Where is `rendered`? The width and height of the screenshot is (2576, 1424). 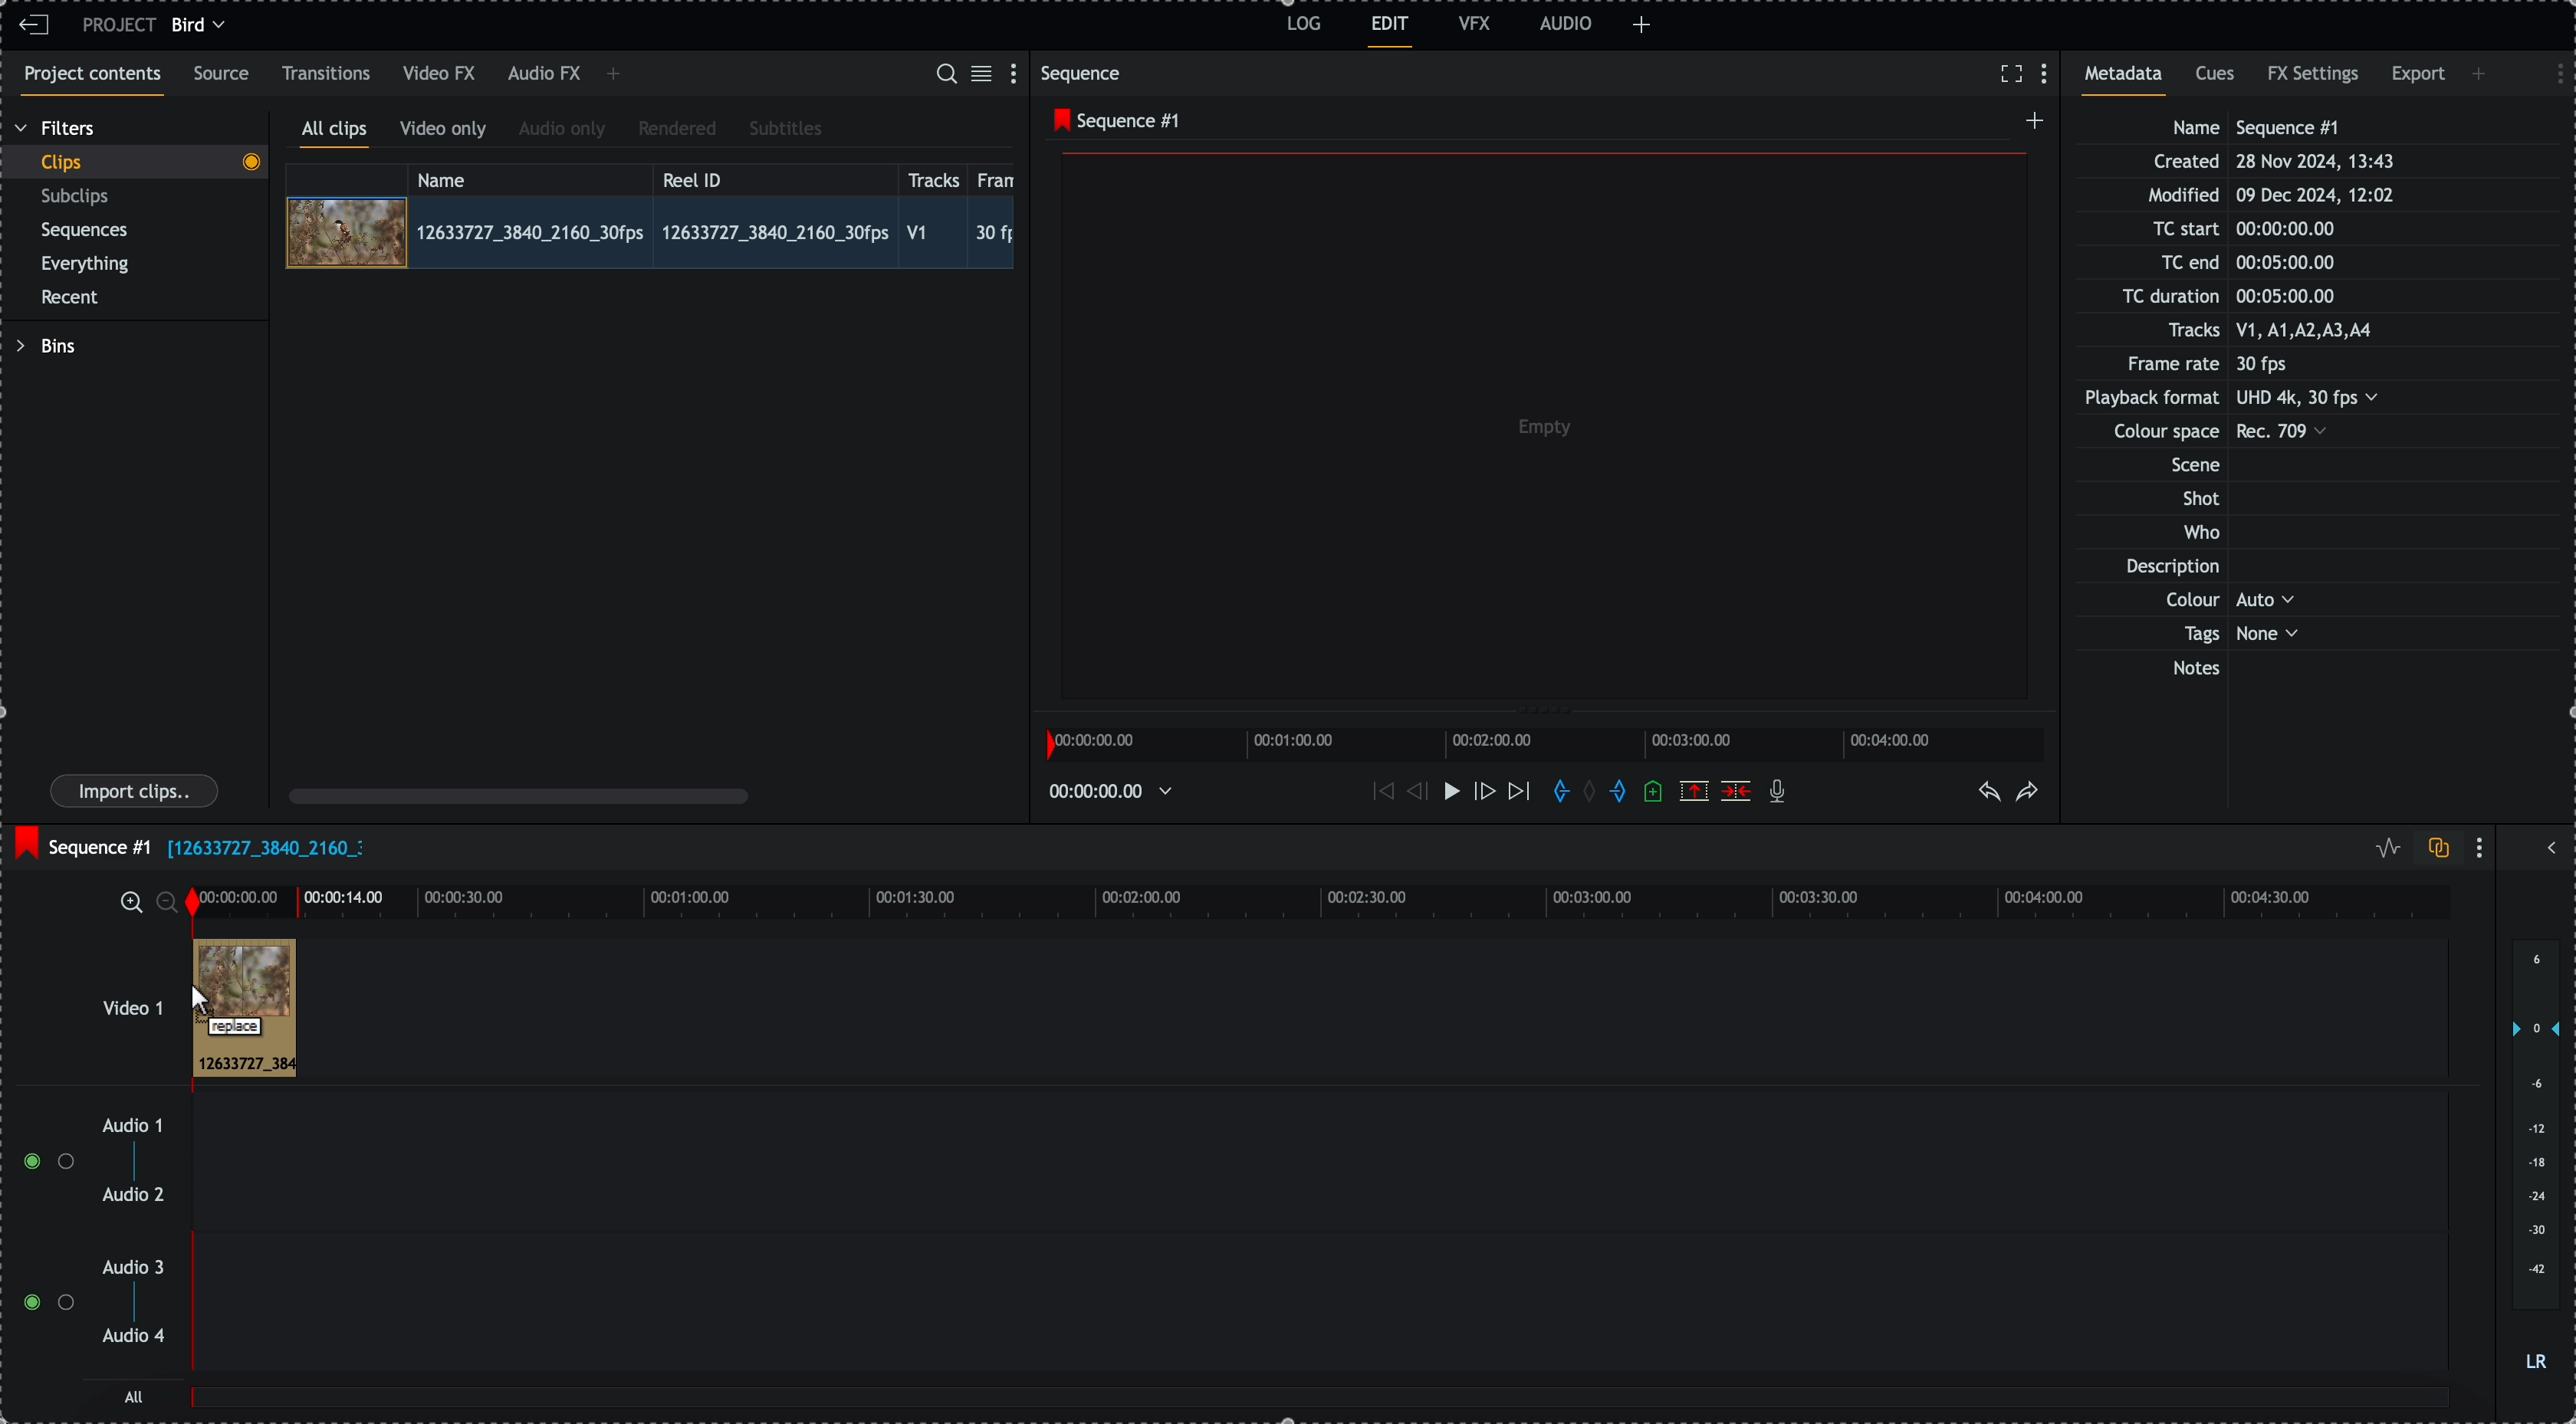 rendered is located at coordinates (677, 130).